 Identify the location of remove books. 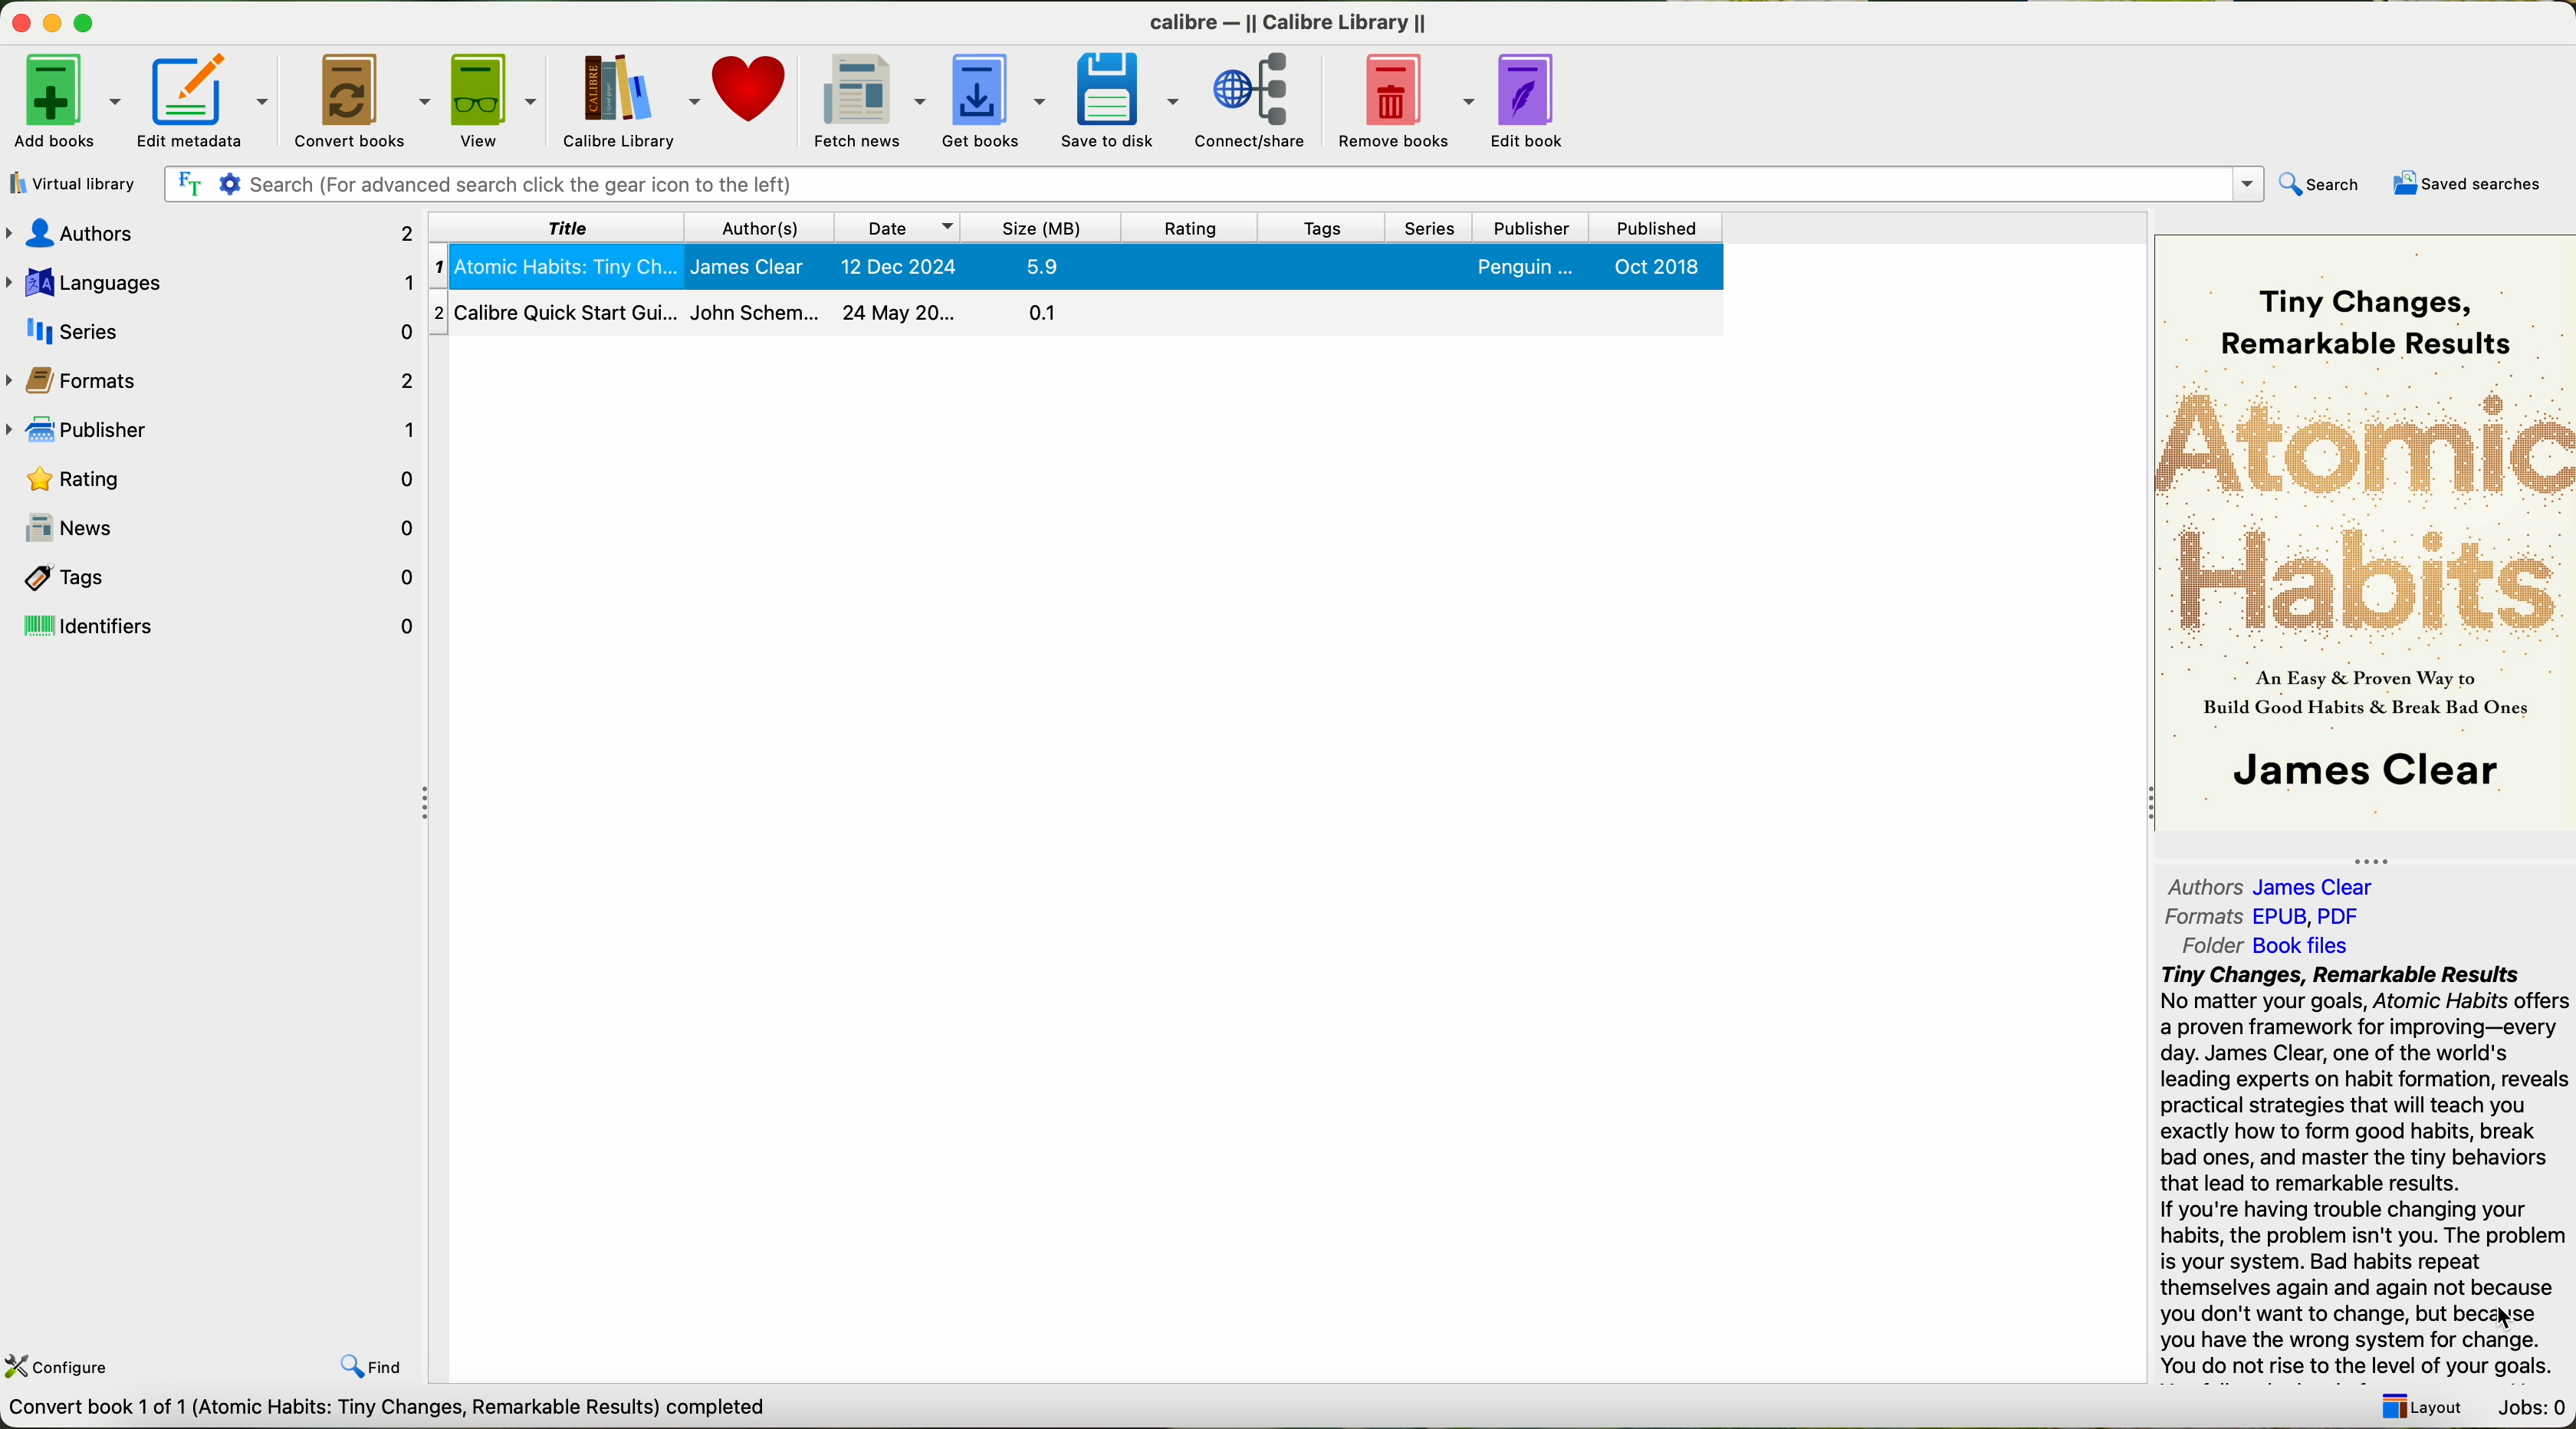
(1404, 100).